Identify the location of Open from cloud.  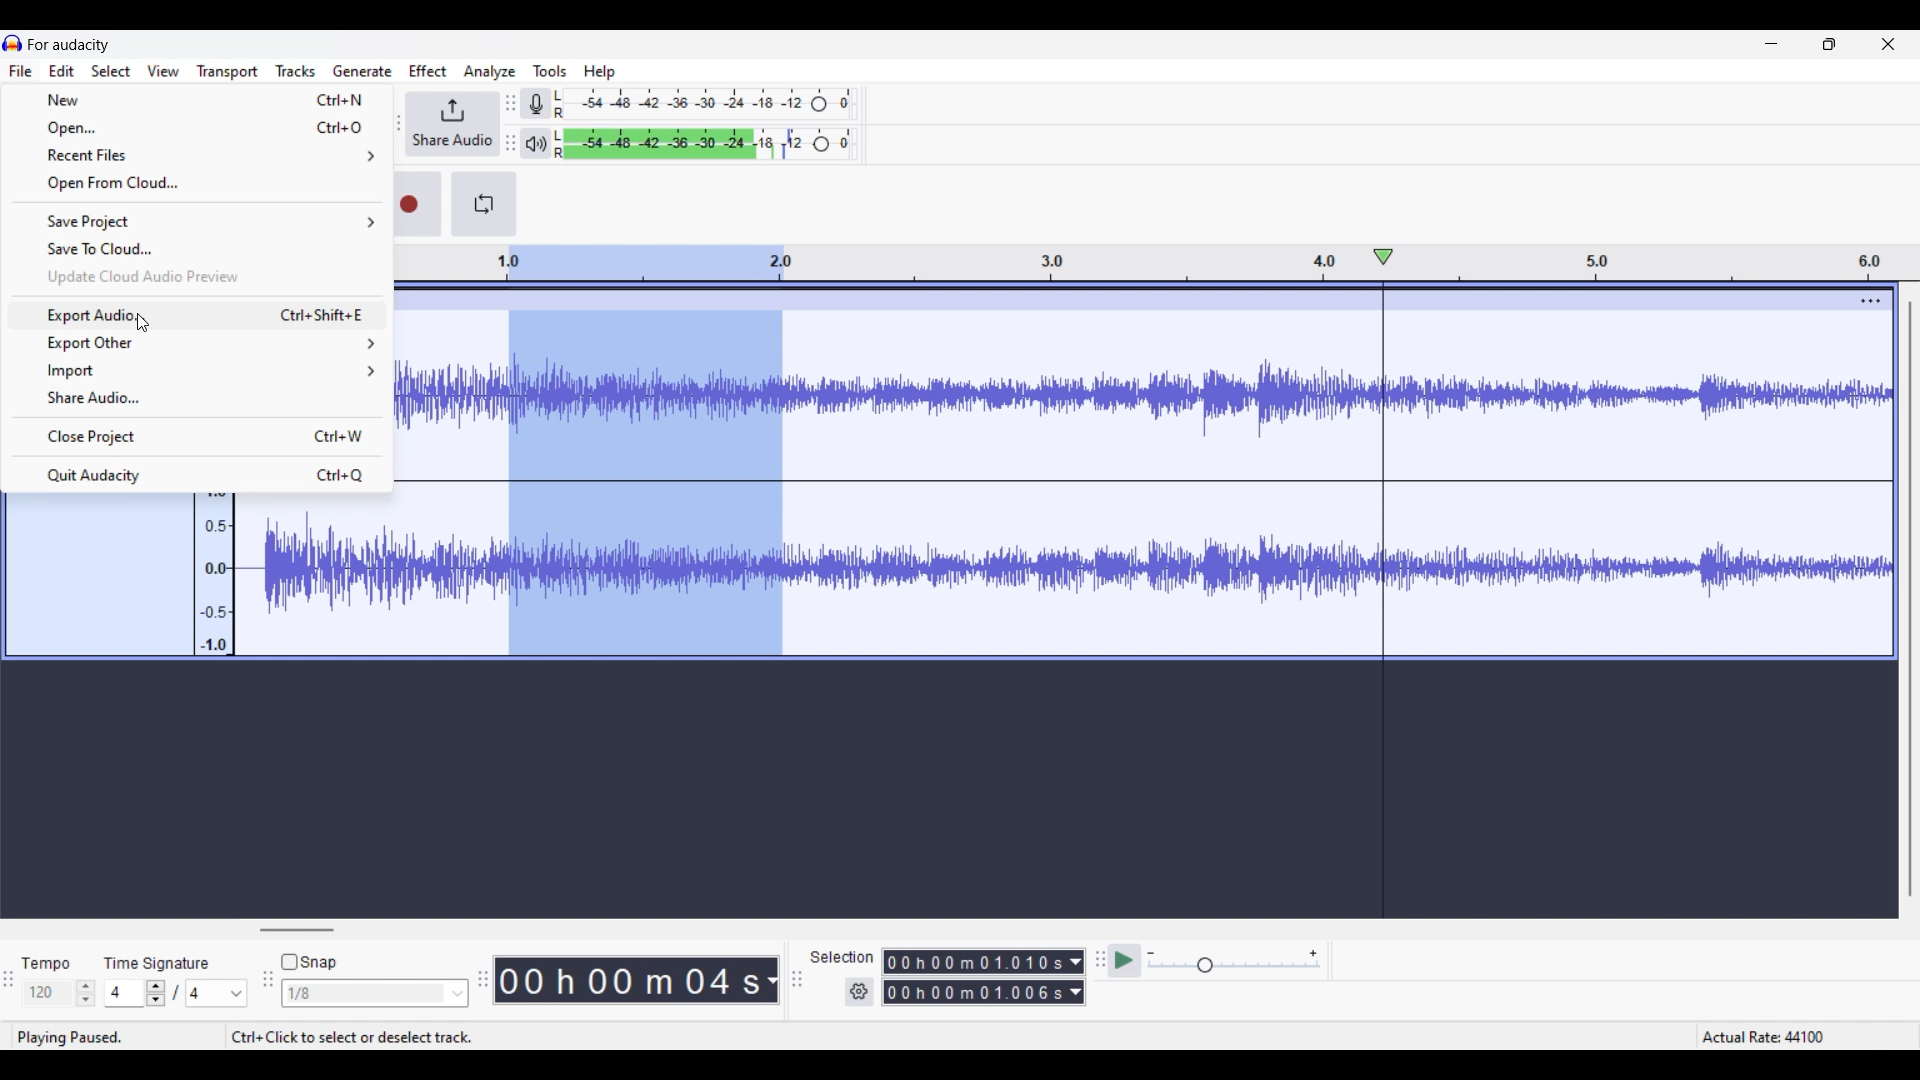
(196, 184).